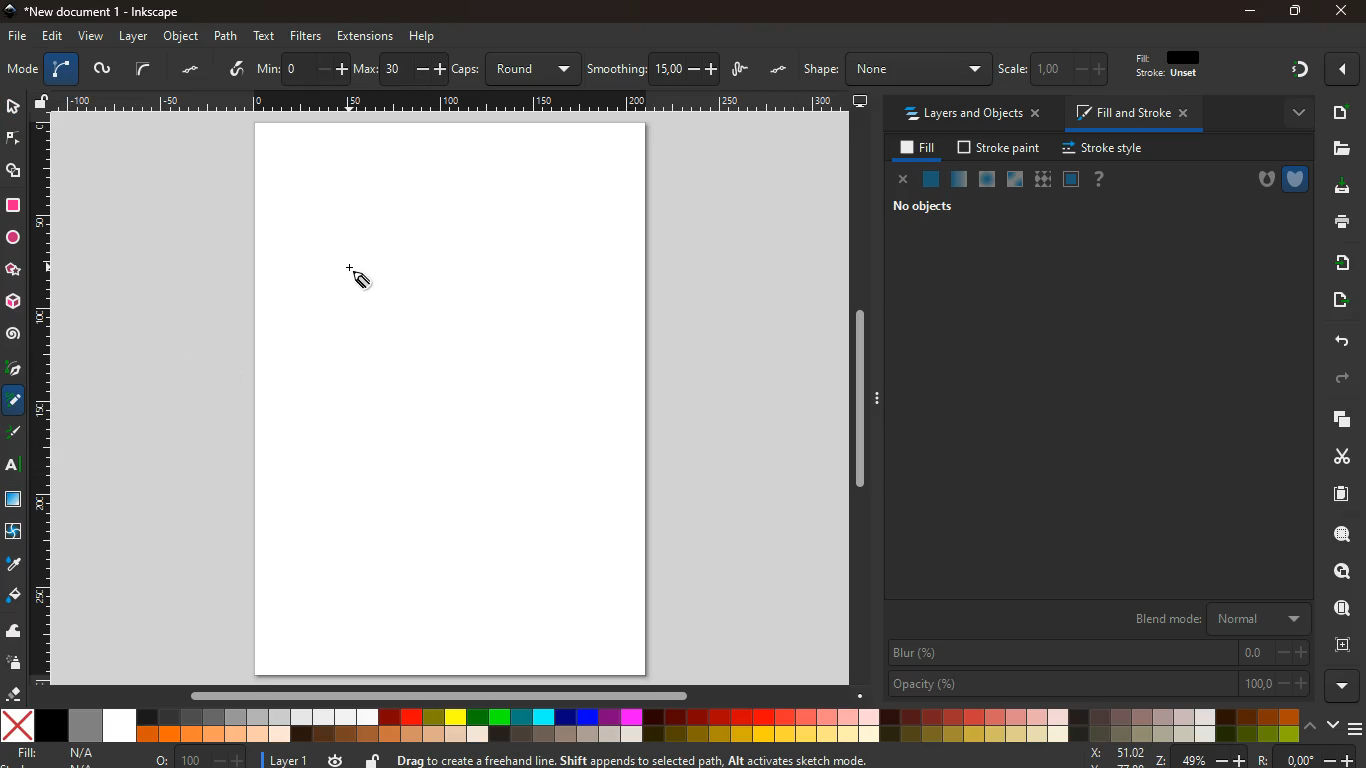  I want to click on stroke paint, so click(1001, 147).